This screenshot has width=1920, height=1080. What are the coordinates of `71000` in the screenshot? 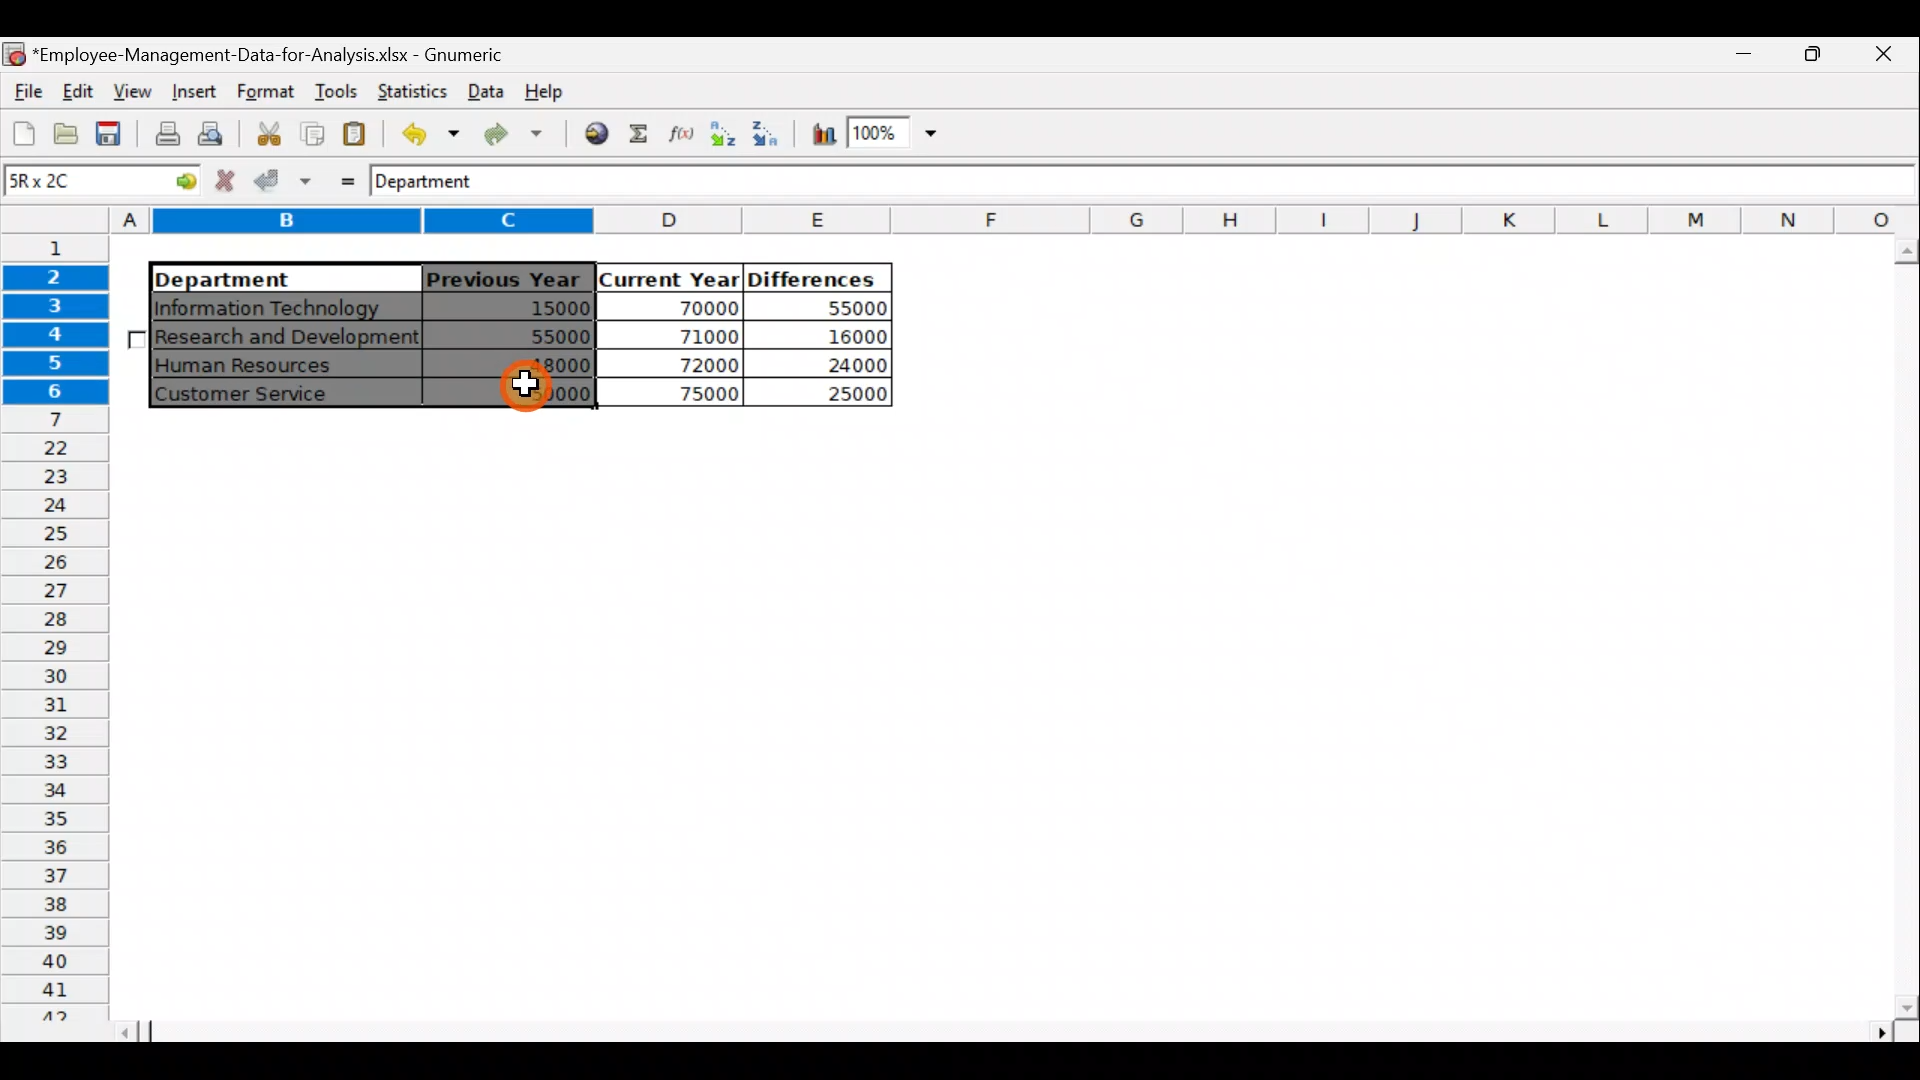 It's located at (692, 335).